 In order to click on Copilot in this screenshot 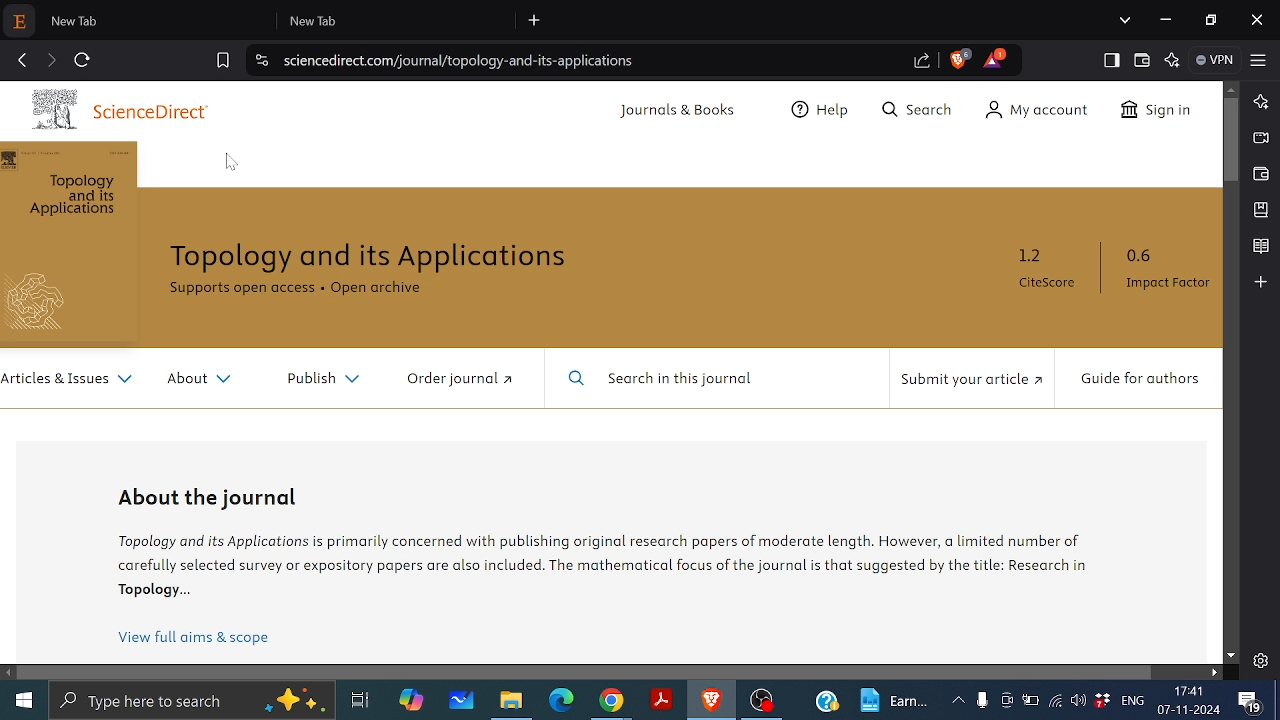, I will do `click(414, 702)`.